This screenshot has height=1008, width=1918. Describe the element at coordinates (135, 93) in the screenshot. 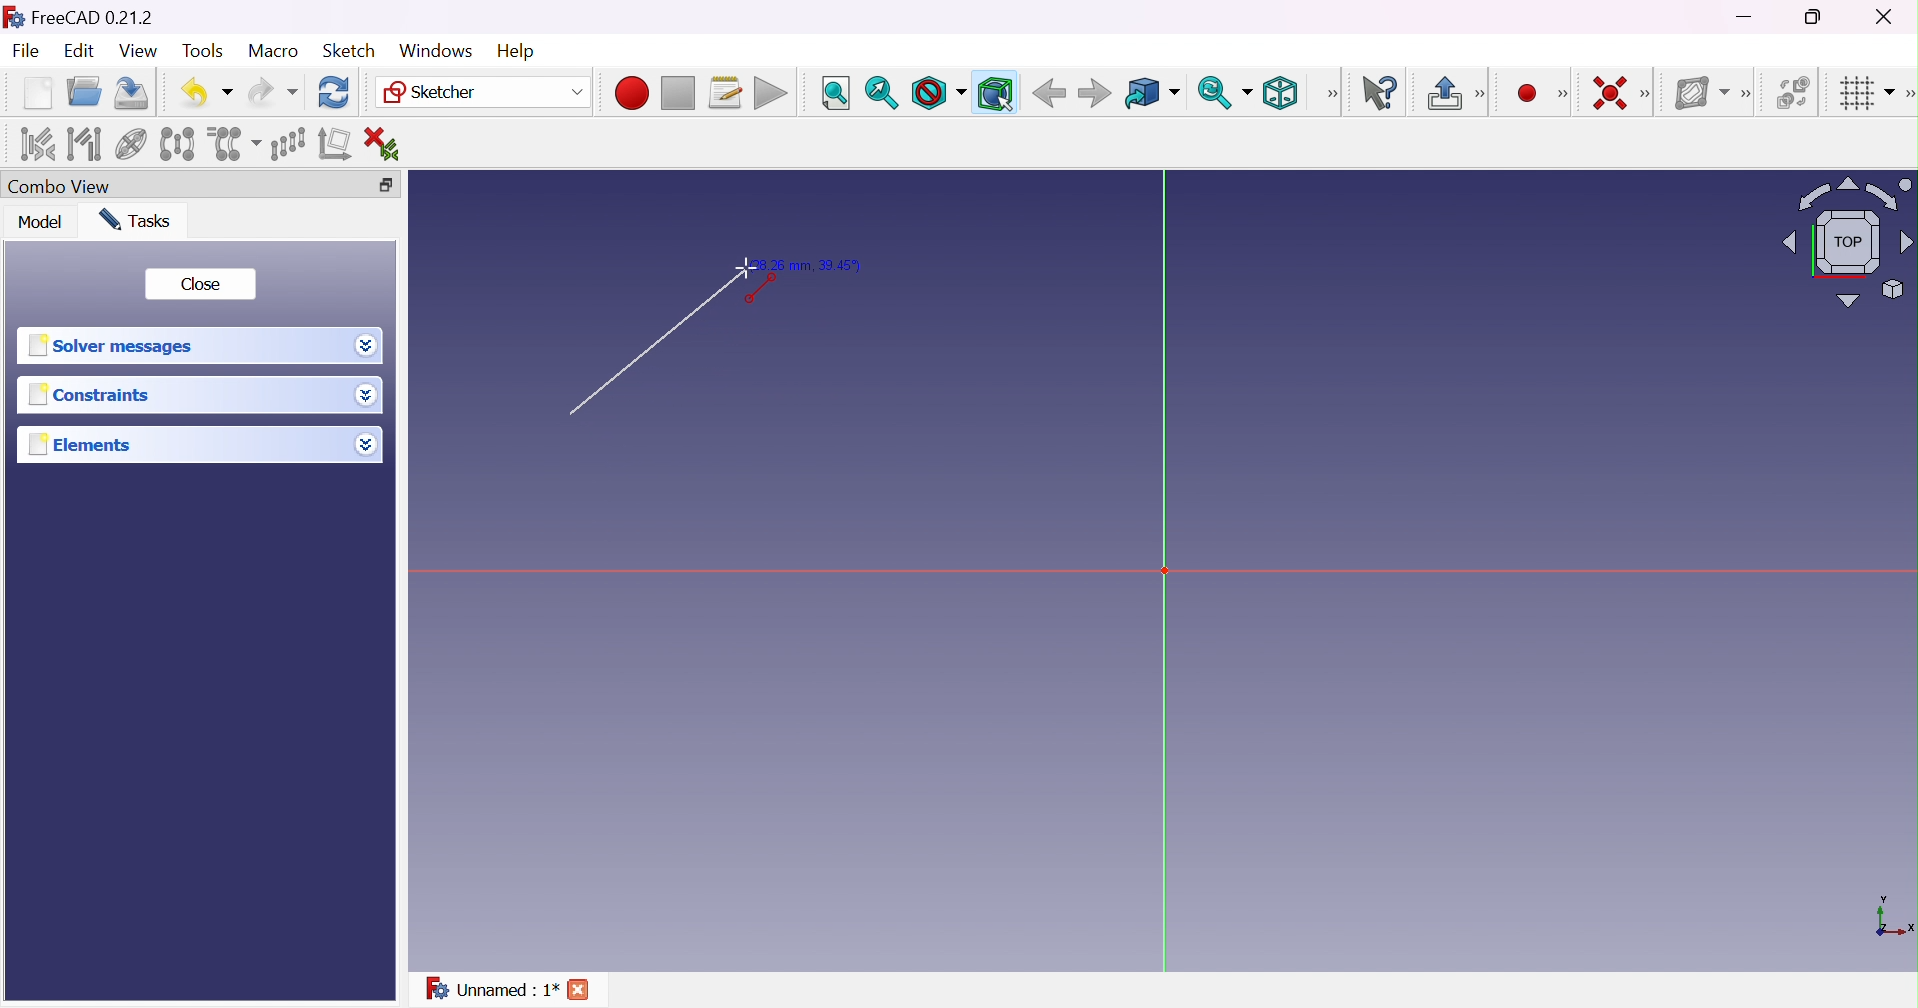

I see `Save` at that location.